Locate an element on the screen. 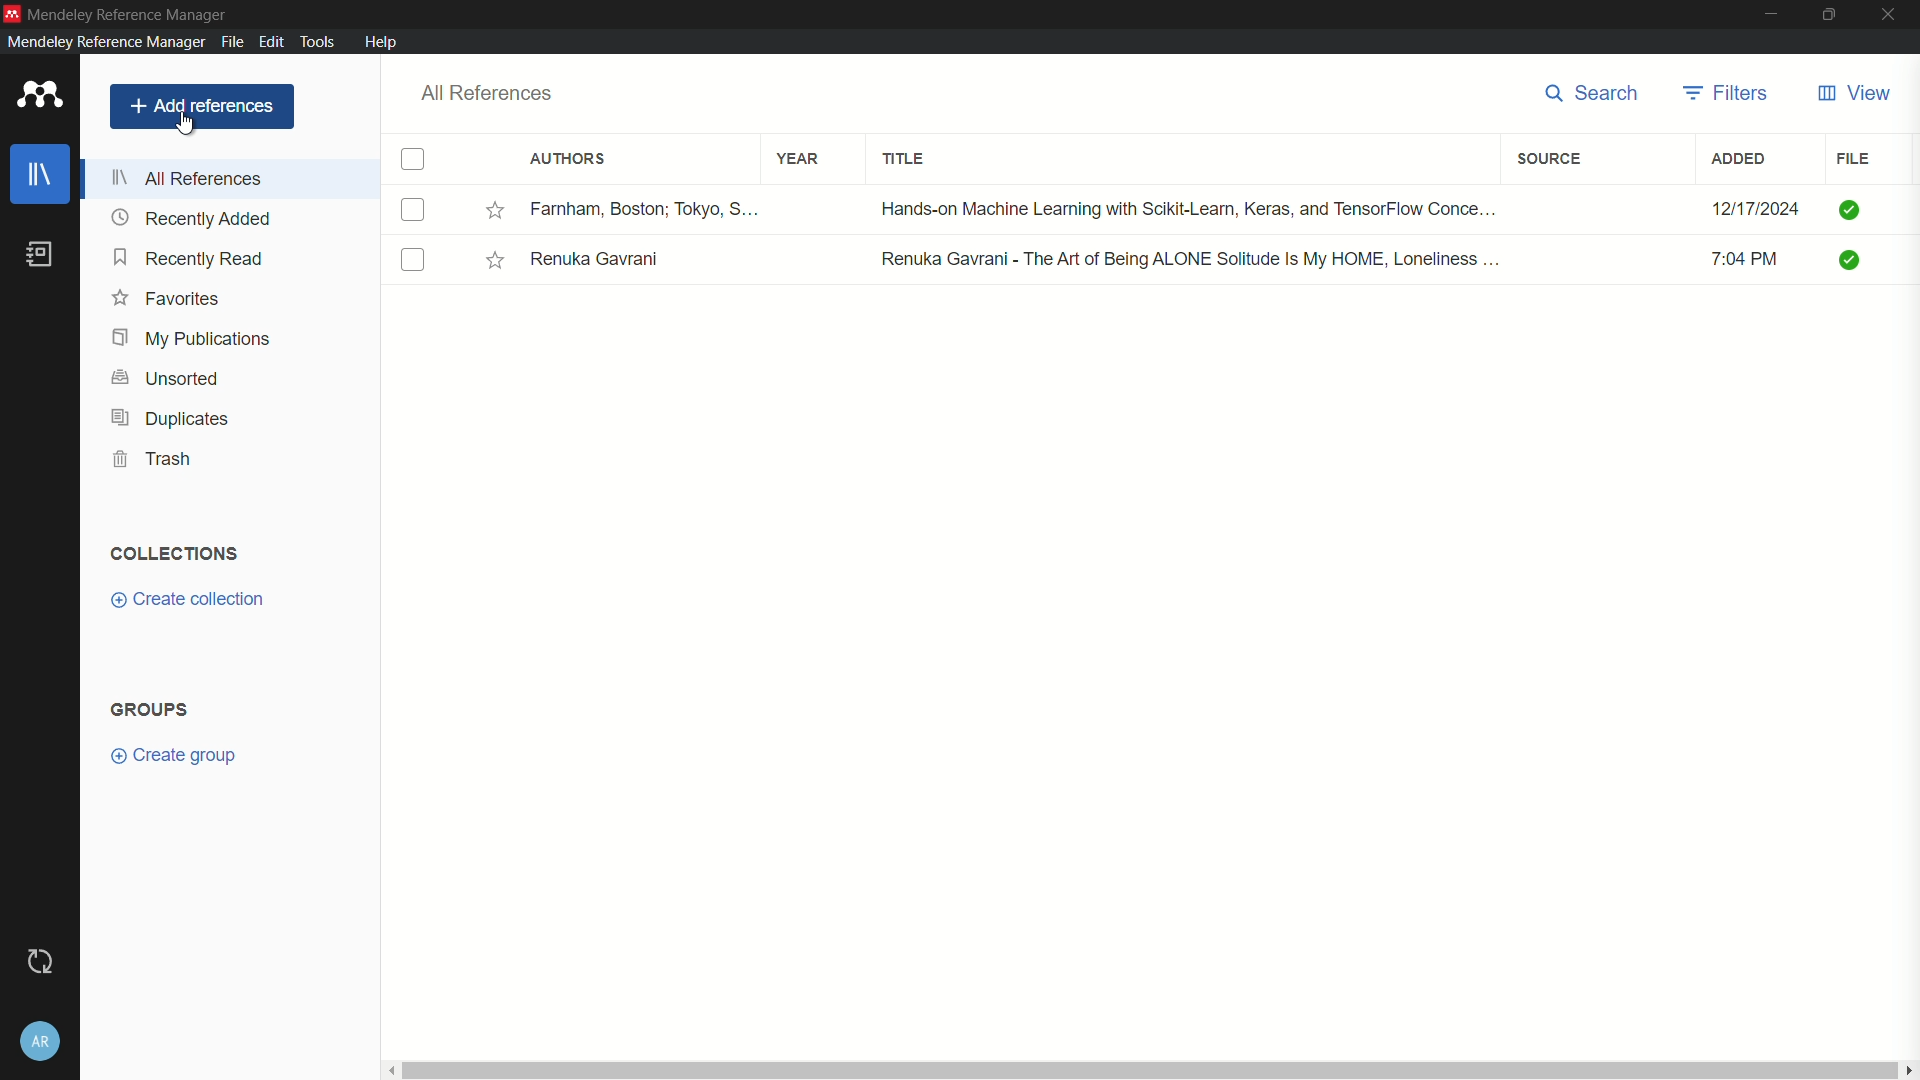 This screenshot has height=1080, width=1920. Farnham, Boston; Tokyo, S... is located at coordinates (651, 208).